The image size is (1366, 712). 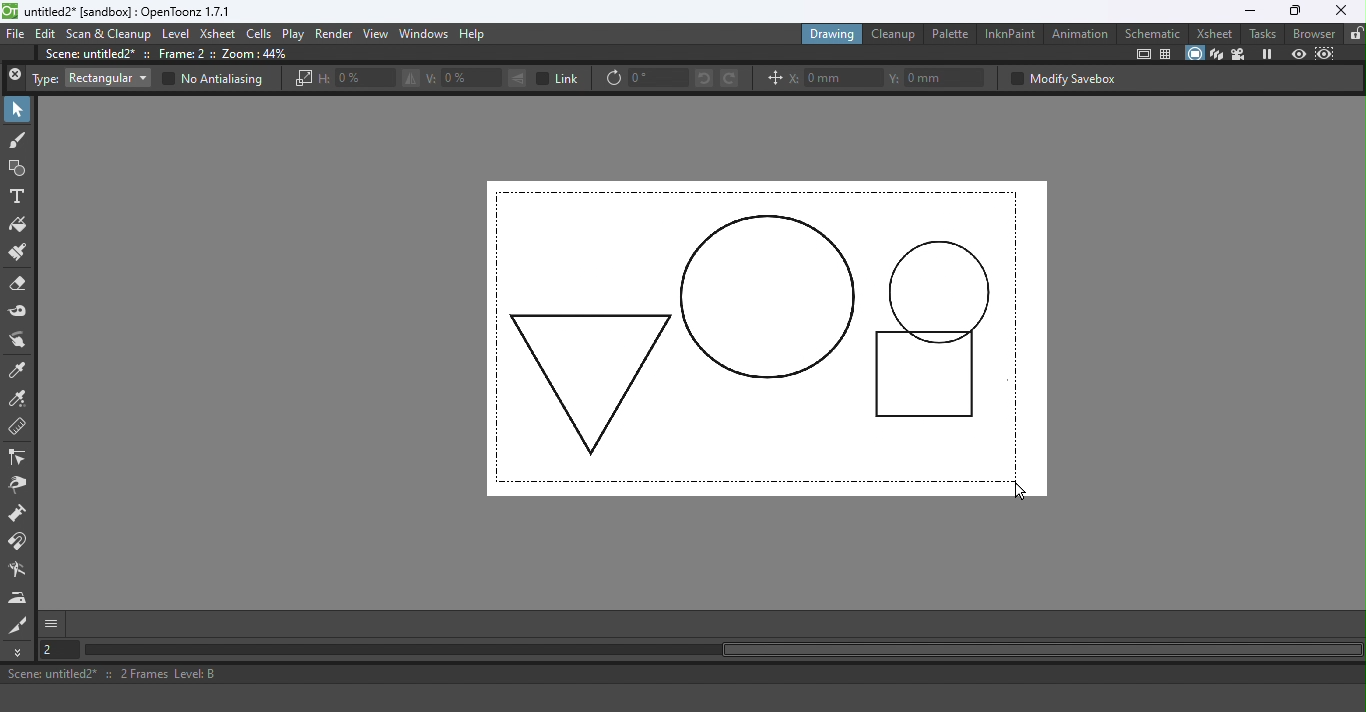 I want to click on Paintbrush tool, so click(x=20, y=253).